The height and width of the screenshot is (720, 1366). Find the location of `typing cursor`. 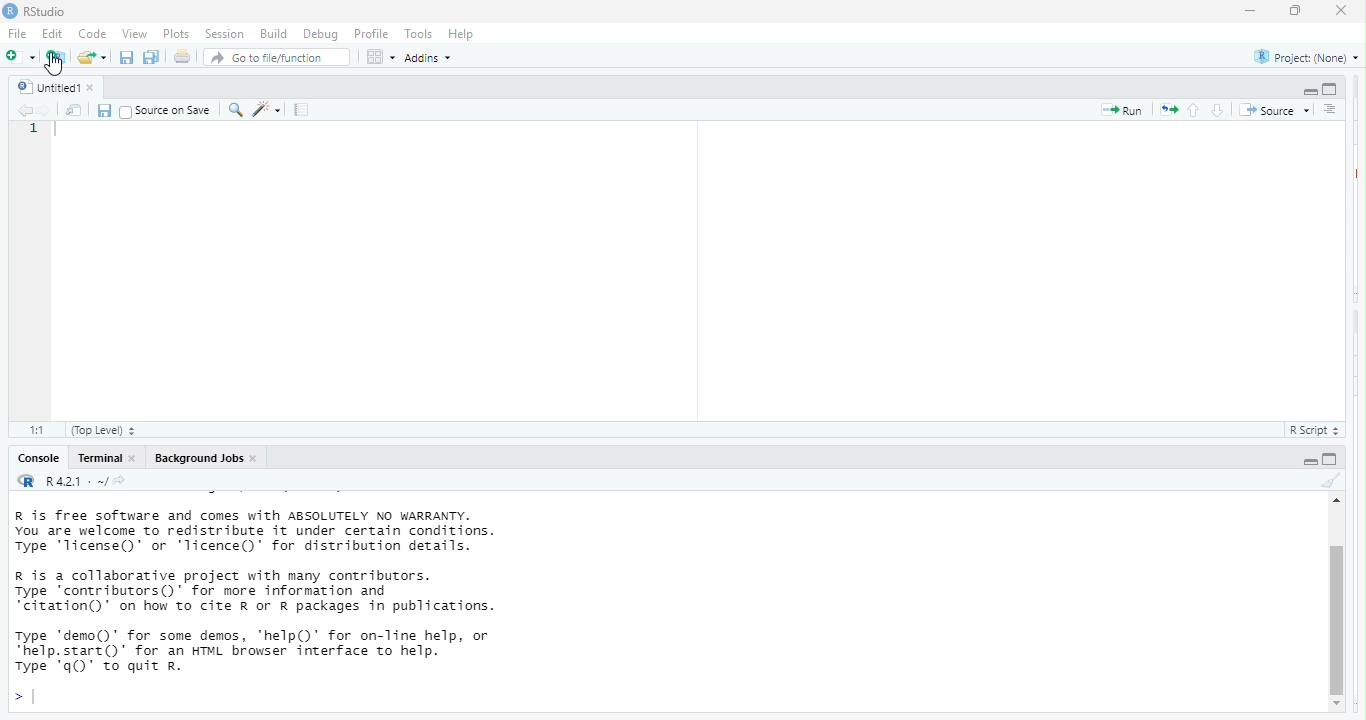

typing cursor is located at coordinates (61, 134).